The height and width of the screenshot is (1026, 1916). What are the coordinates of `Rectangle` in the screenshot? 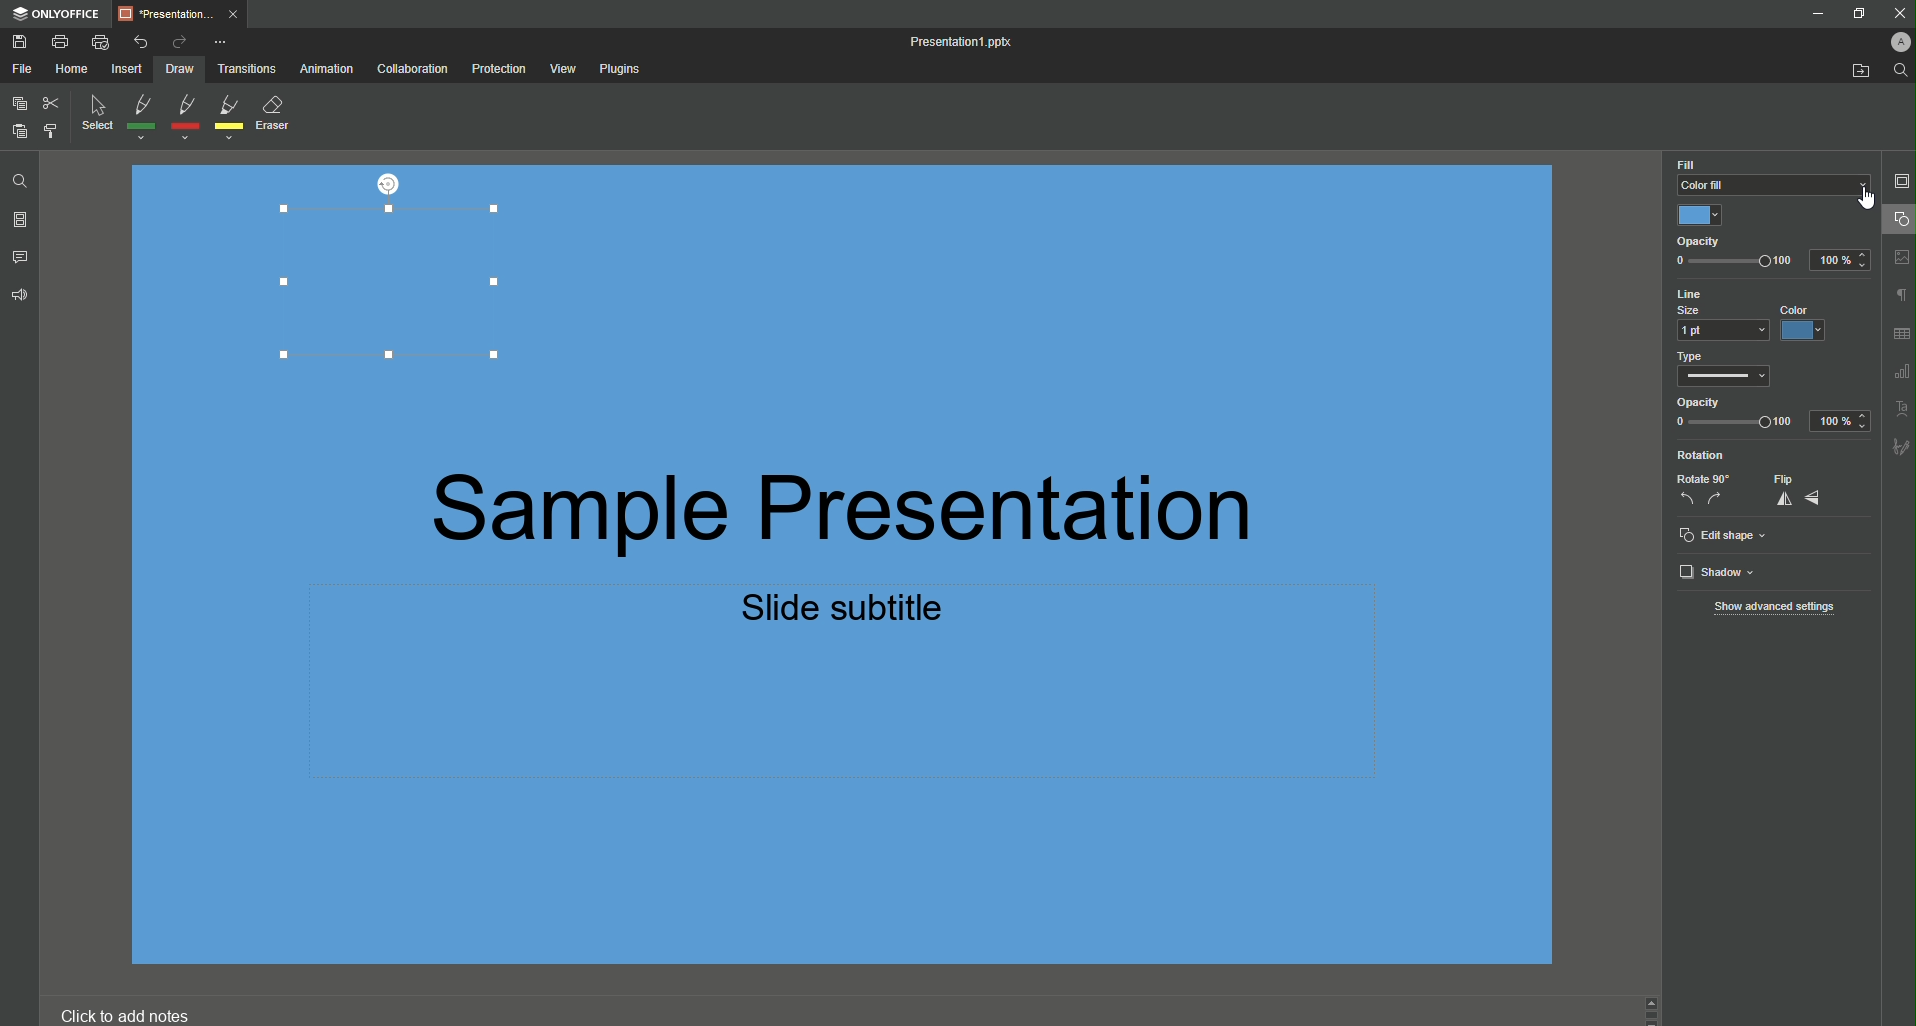 It's located at (385, 285).